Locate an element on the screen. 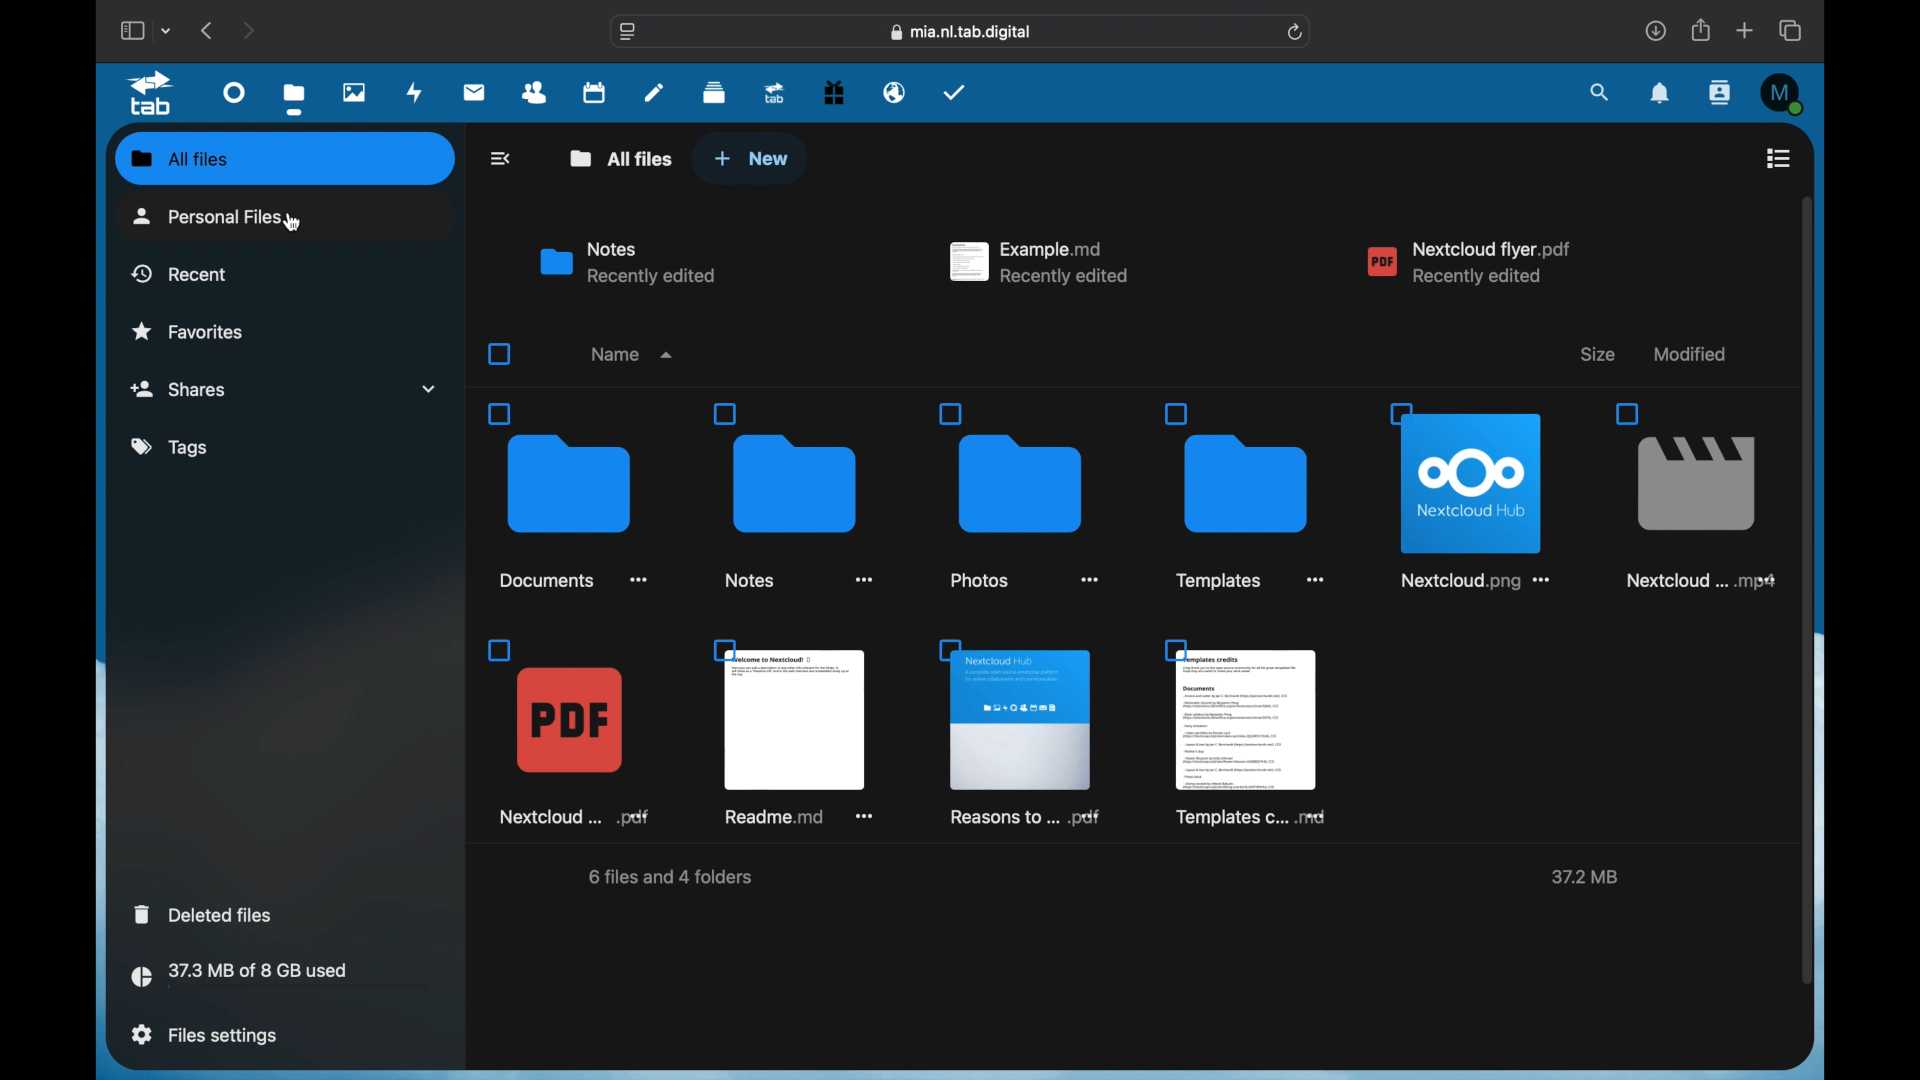 The width and height of the screenshot is (1920, 1080). new is located at coordinates (751, 159).